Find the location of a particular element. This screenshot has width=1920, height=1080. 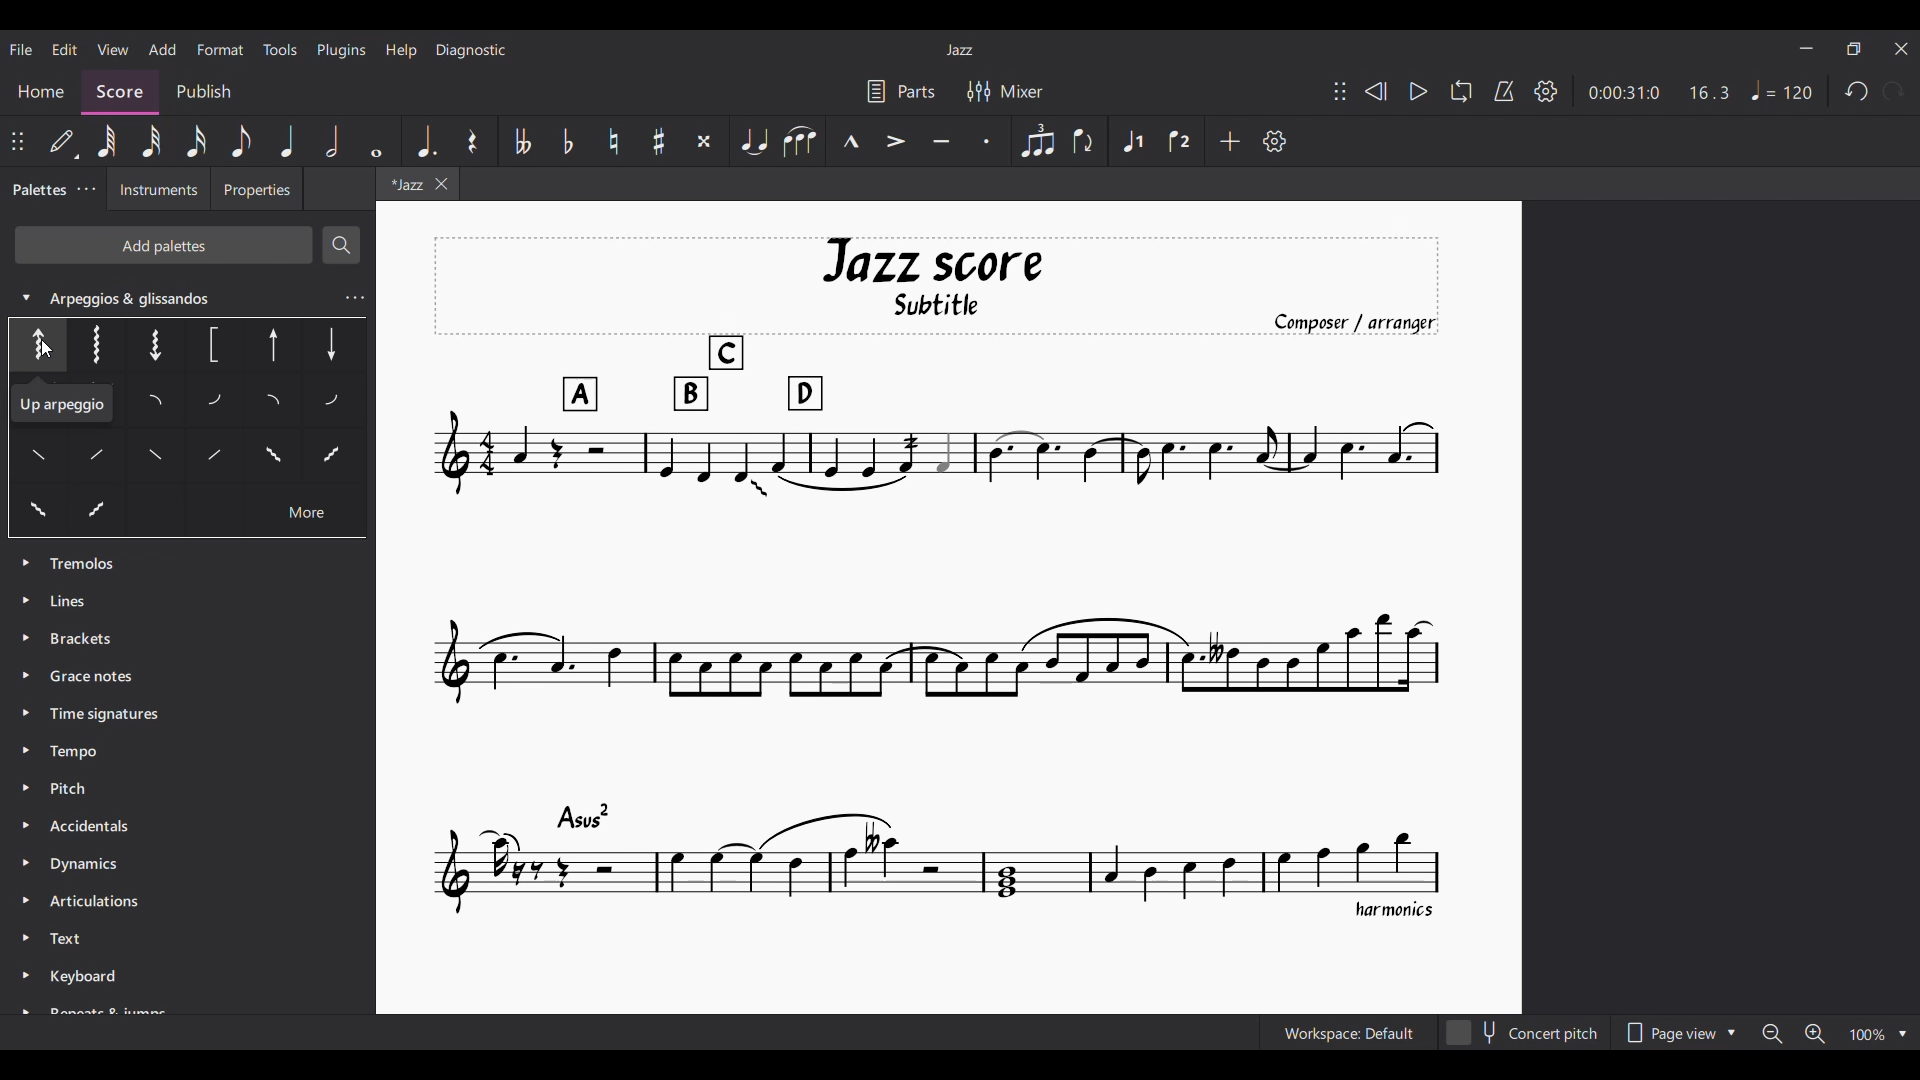

Text is located at coordinates (72, 940).